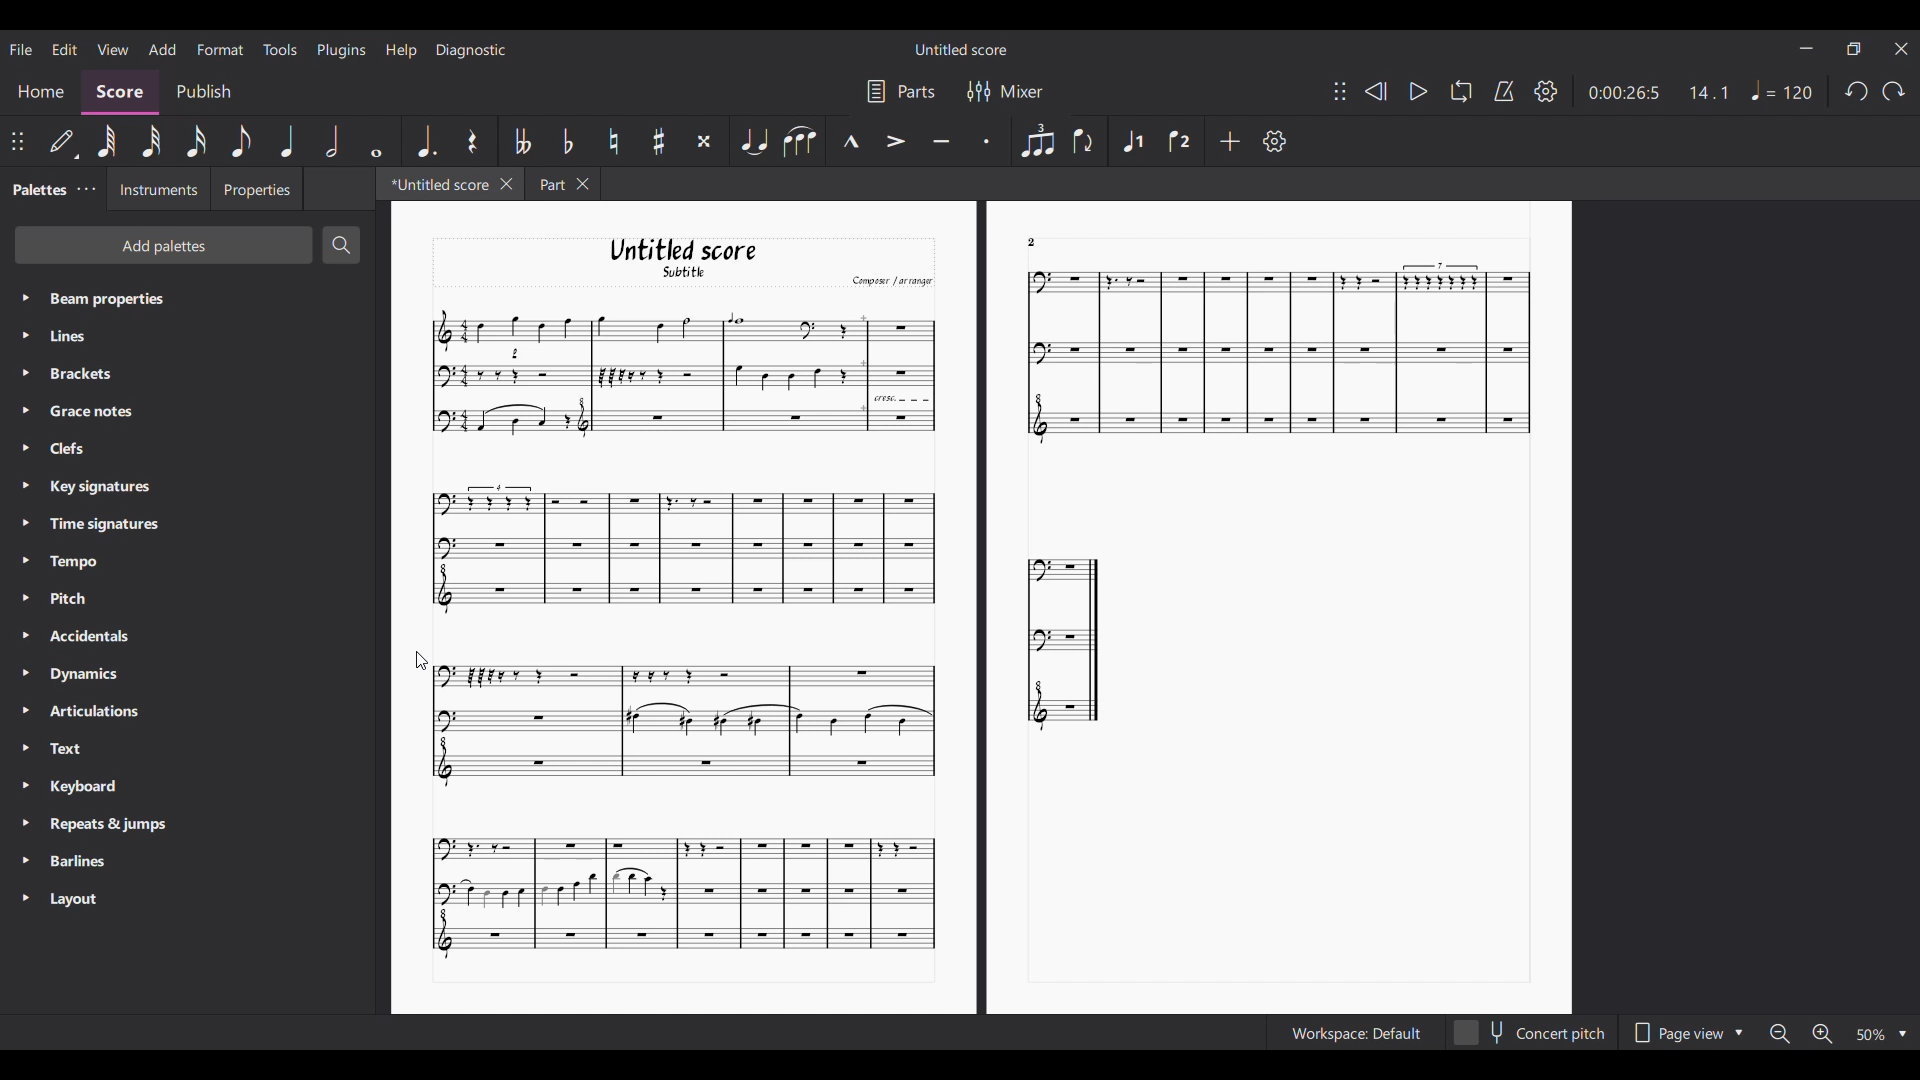 This screenshot has height=1080, width=1920. I want to click on workspace Default, so click(1352, 1034).